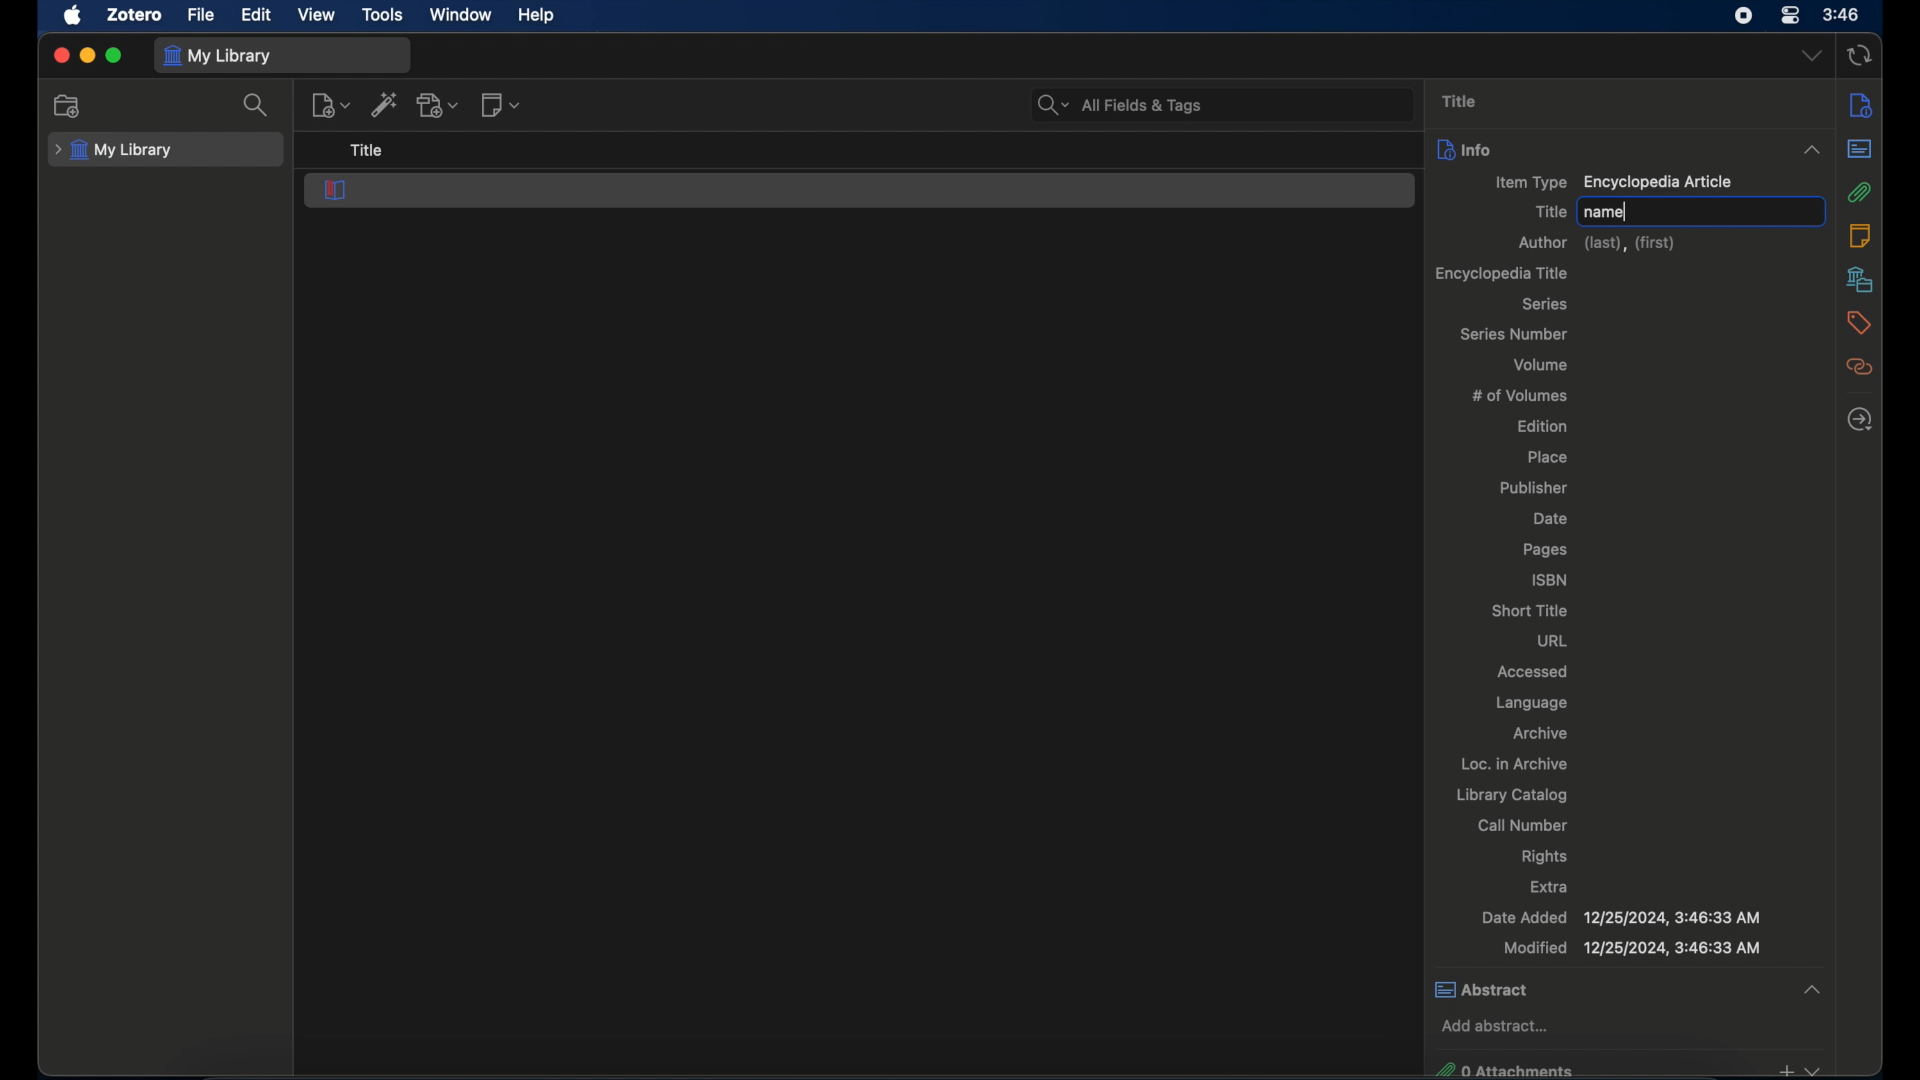  What do you see at coordinates (116, 150) in the screenshot?
I see `my library` at bounding box center [116, 150].